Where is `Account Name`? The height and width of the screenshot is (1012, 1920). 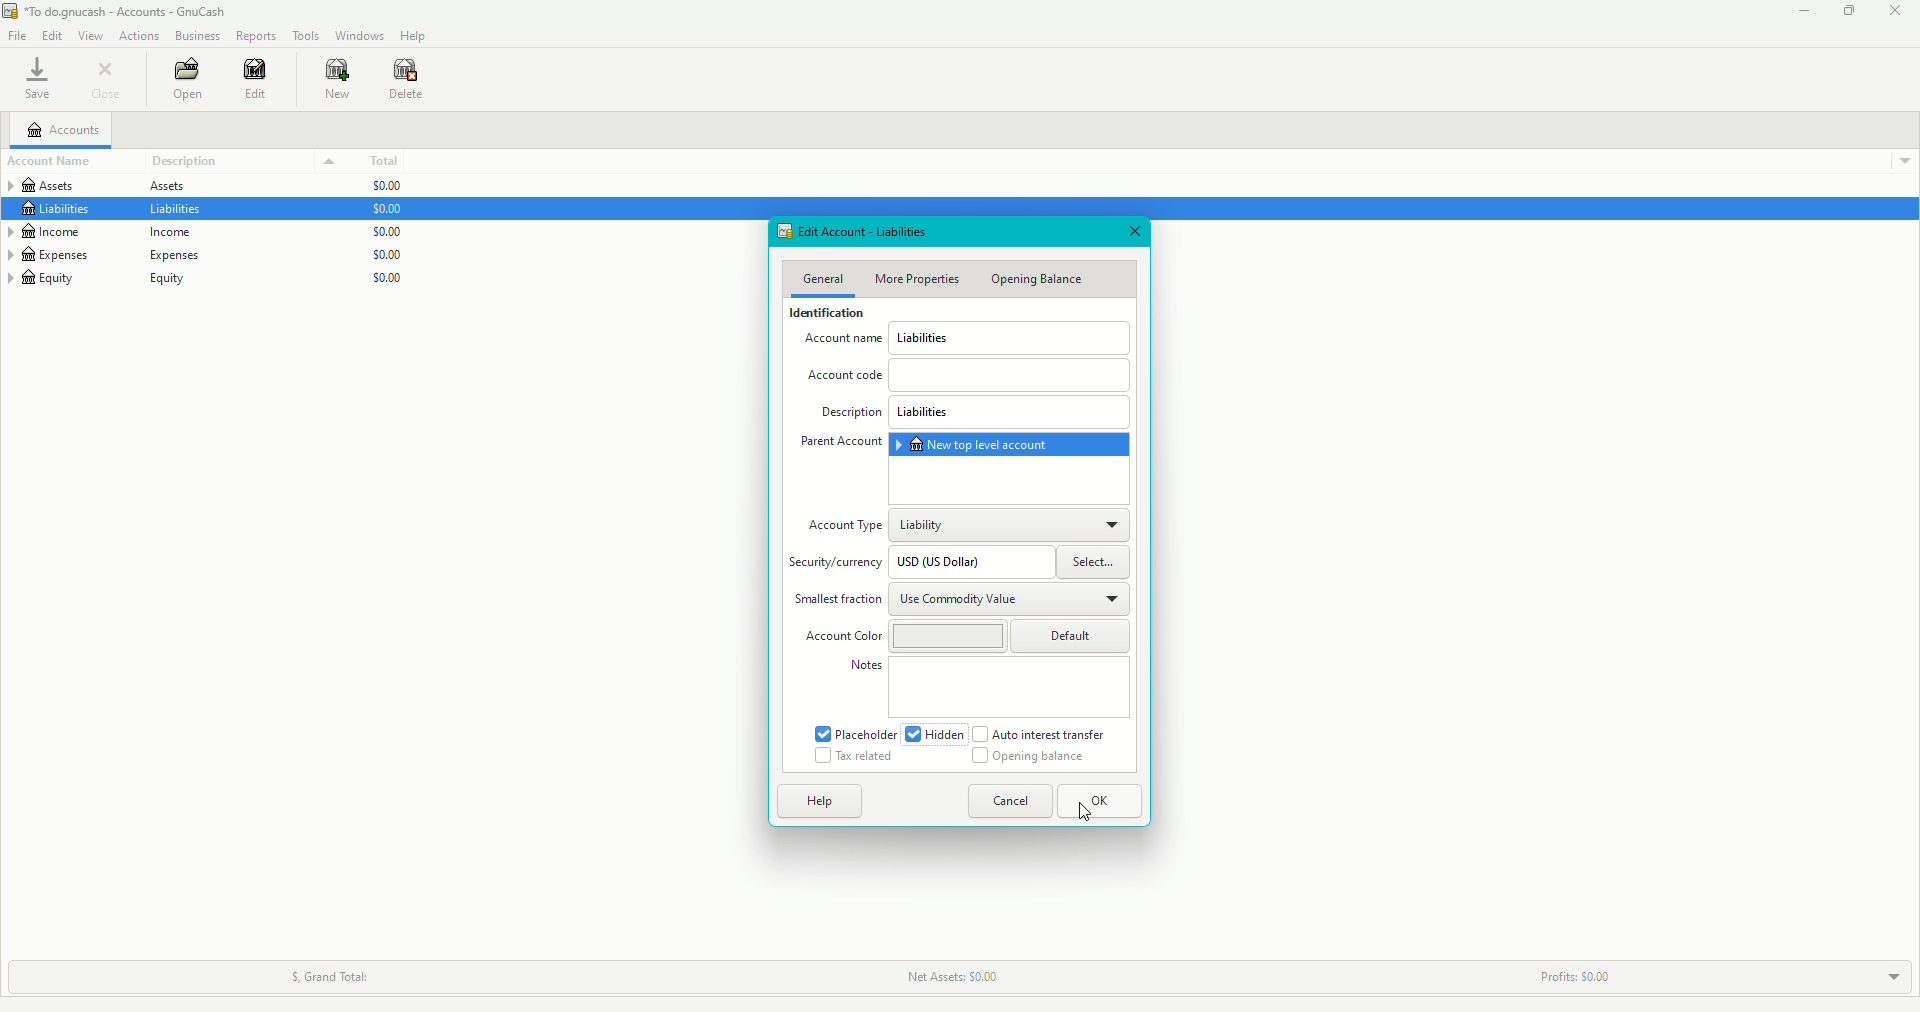 Account Name is located at coordinates (844, 342).